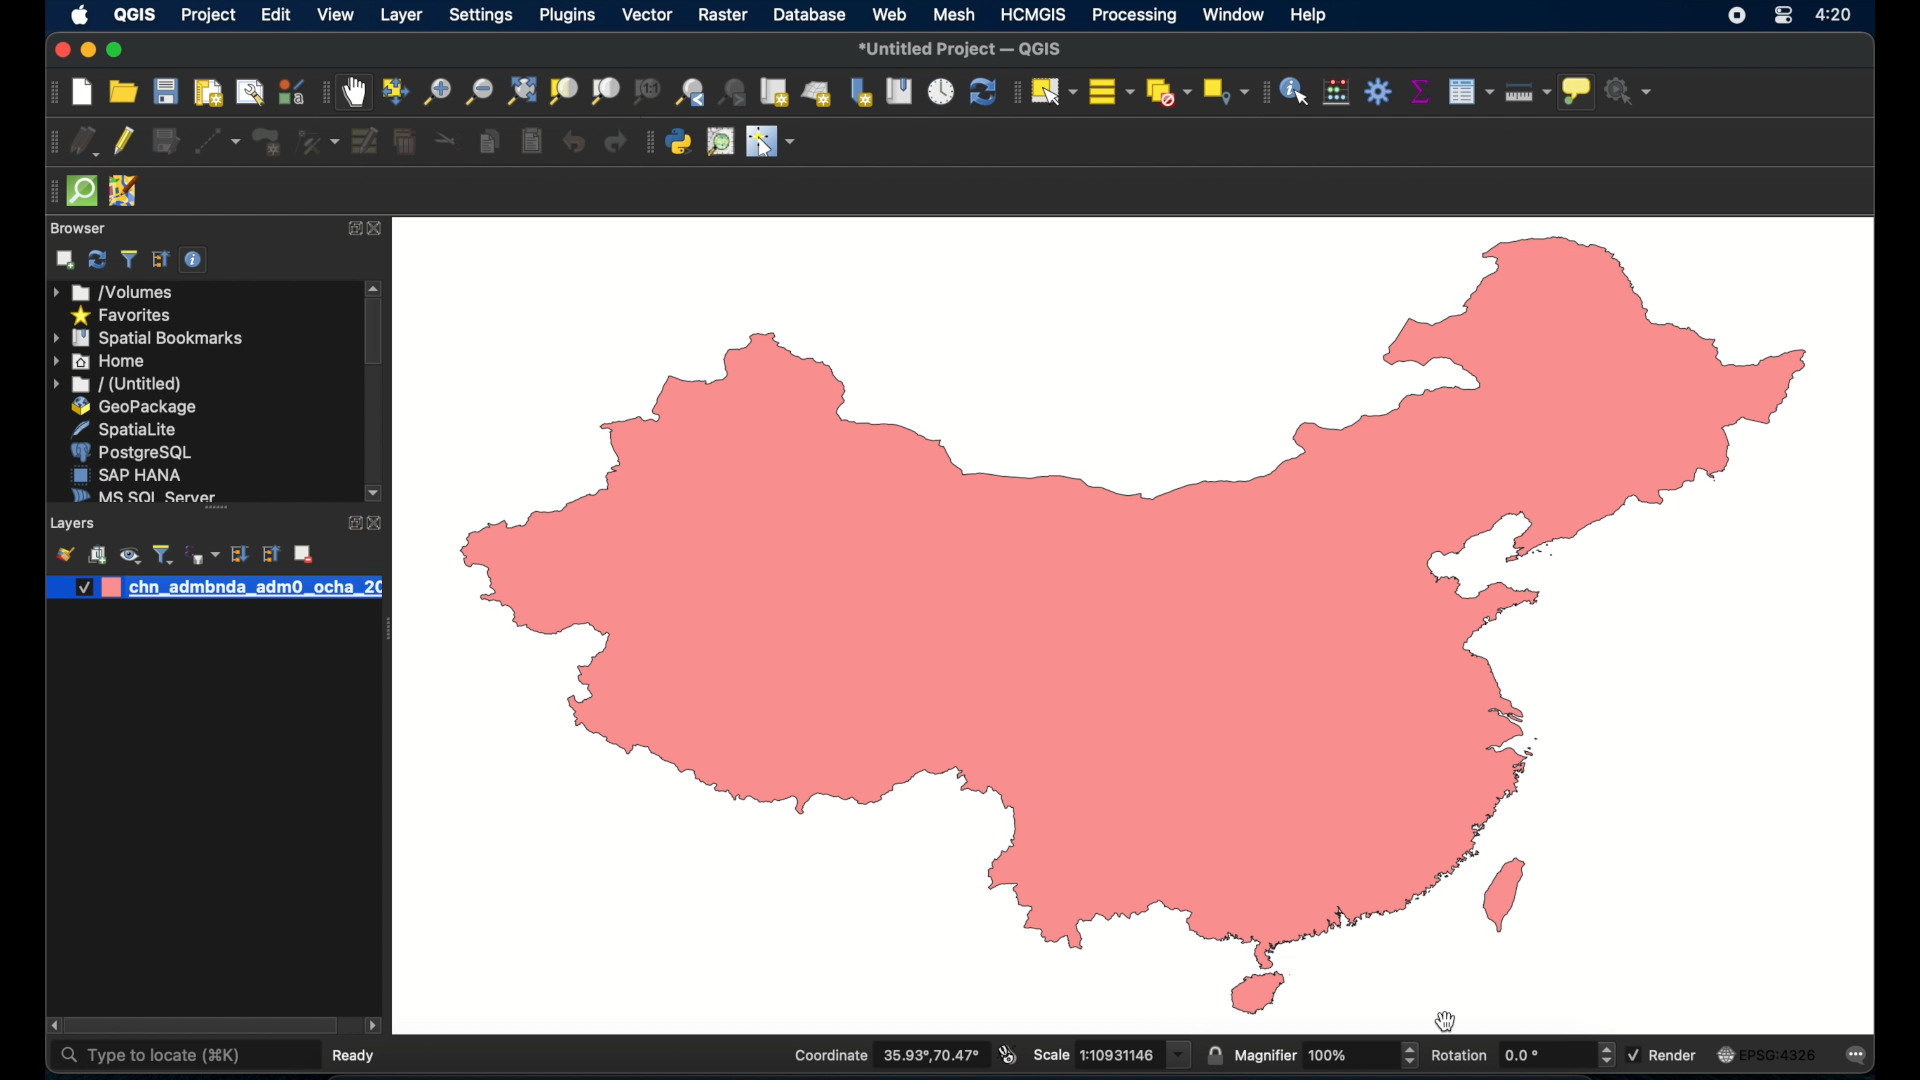  I want to click on drag handle, so click(386, 631).